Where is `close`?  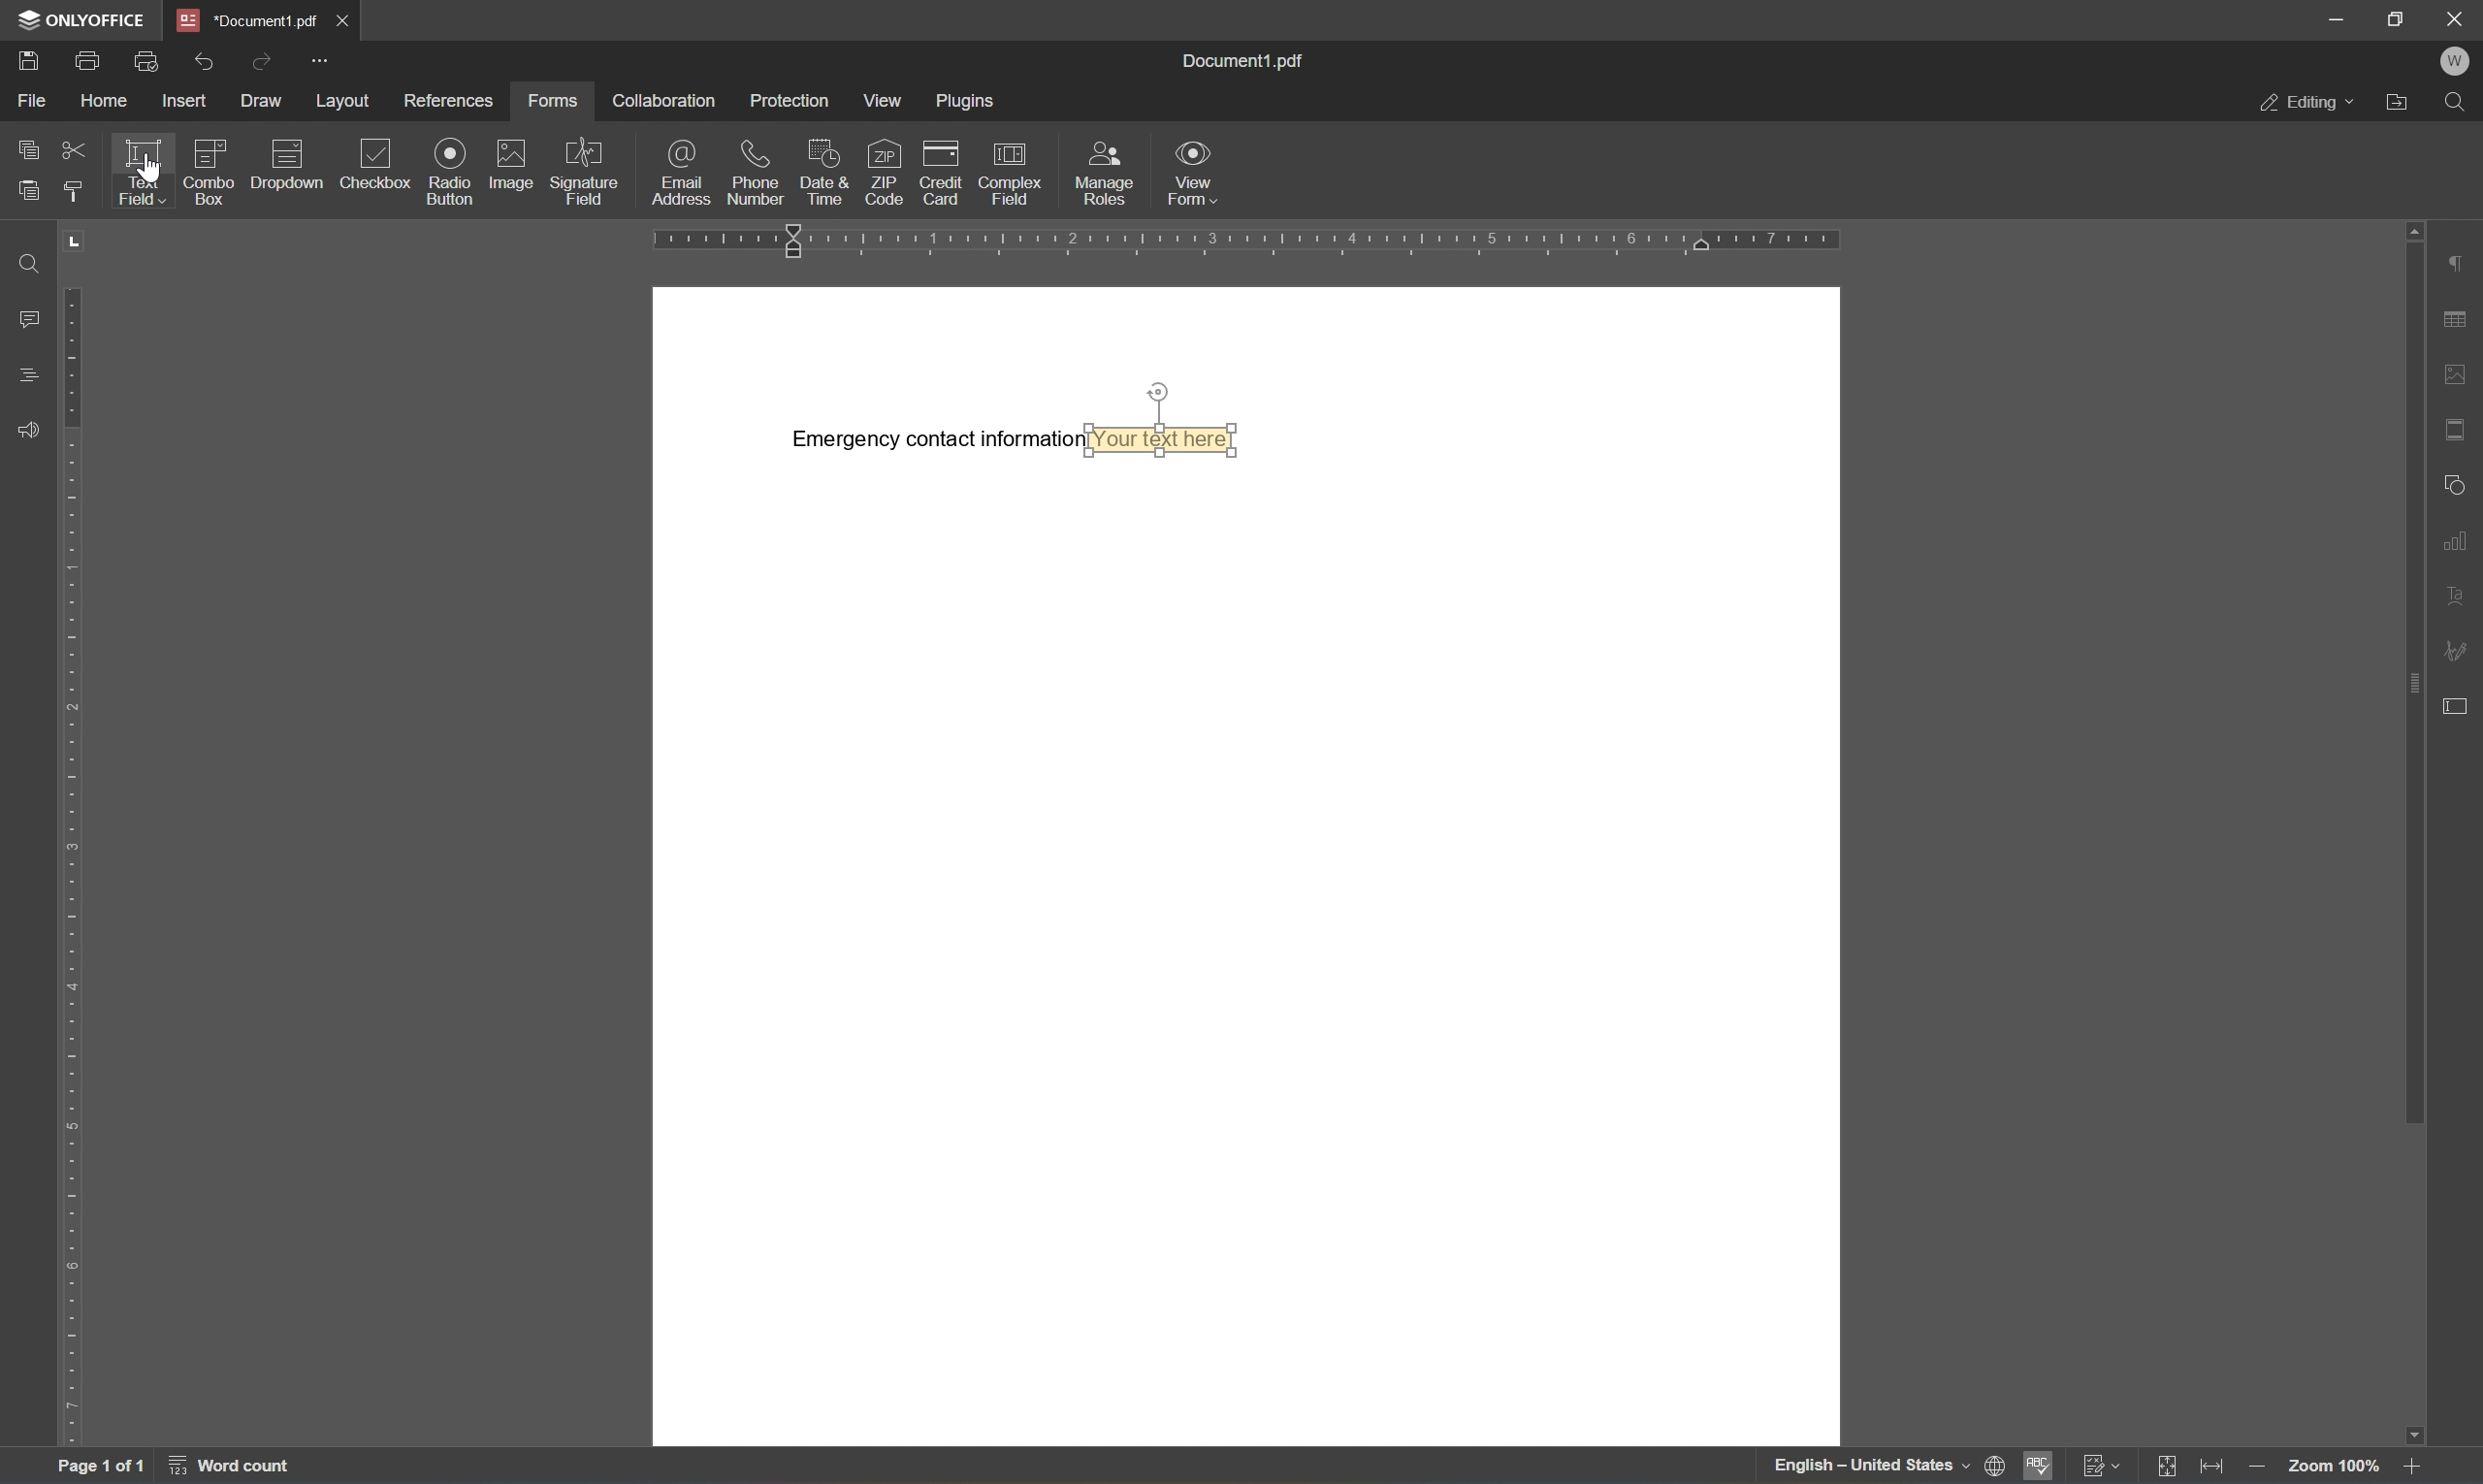 close is located at coordinates (340, 17).